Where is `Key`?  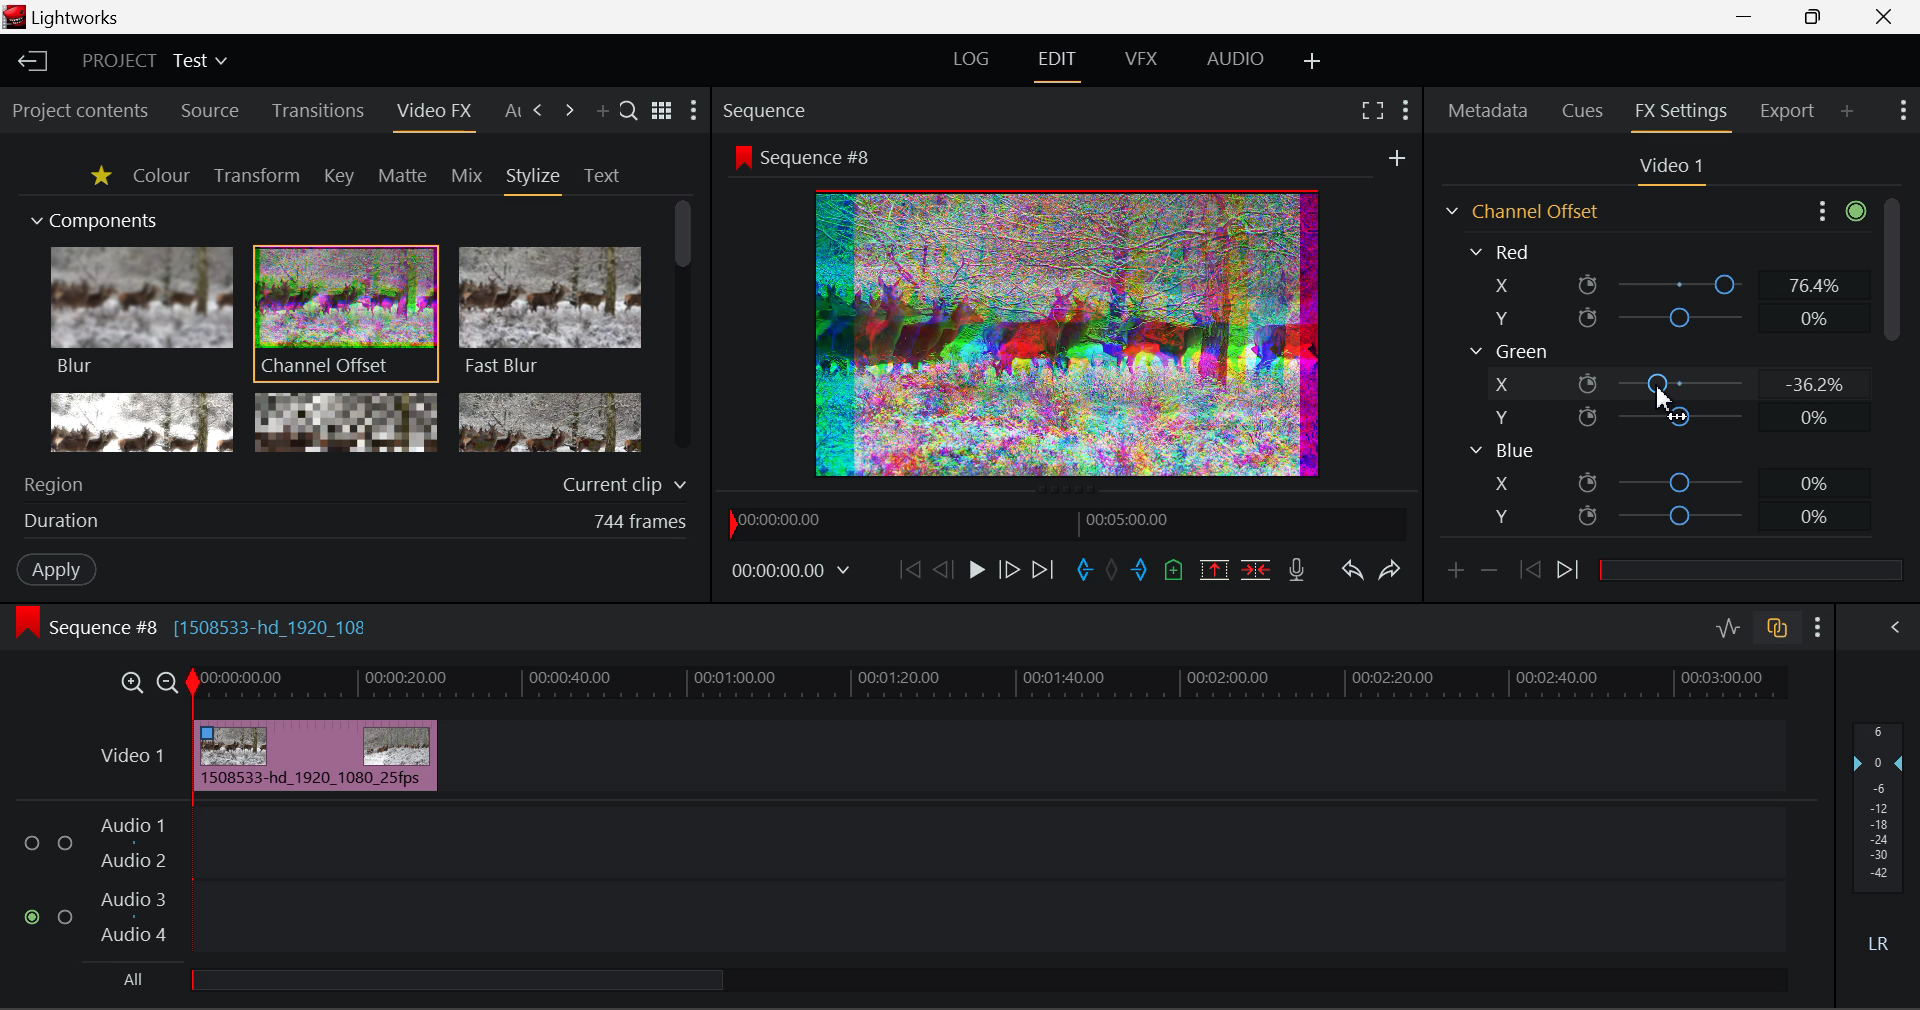
Key is located at coordinates (337, 177).